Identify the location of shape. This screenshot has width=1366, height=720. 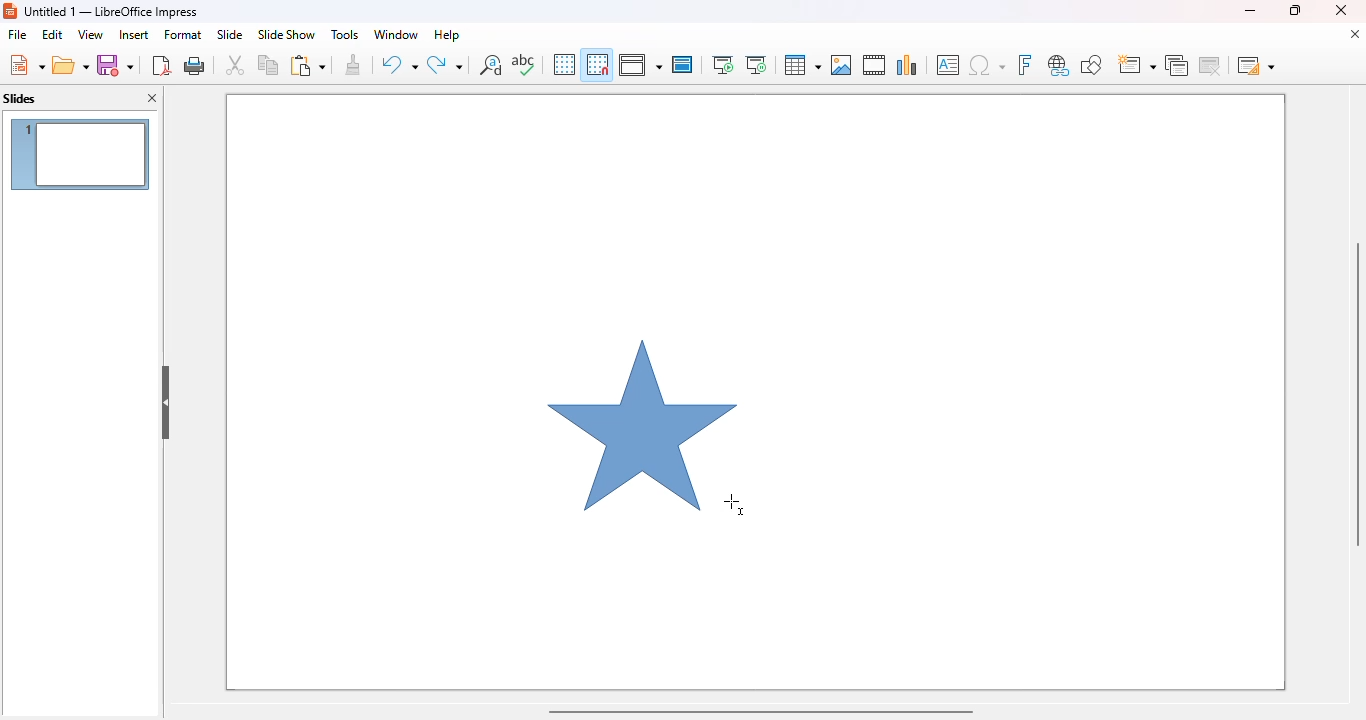
(637, 423).